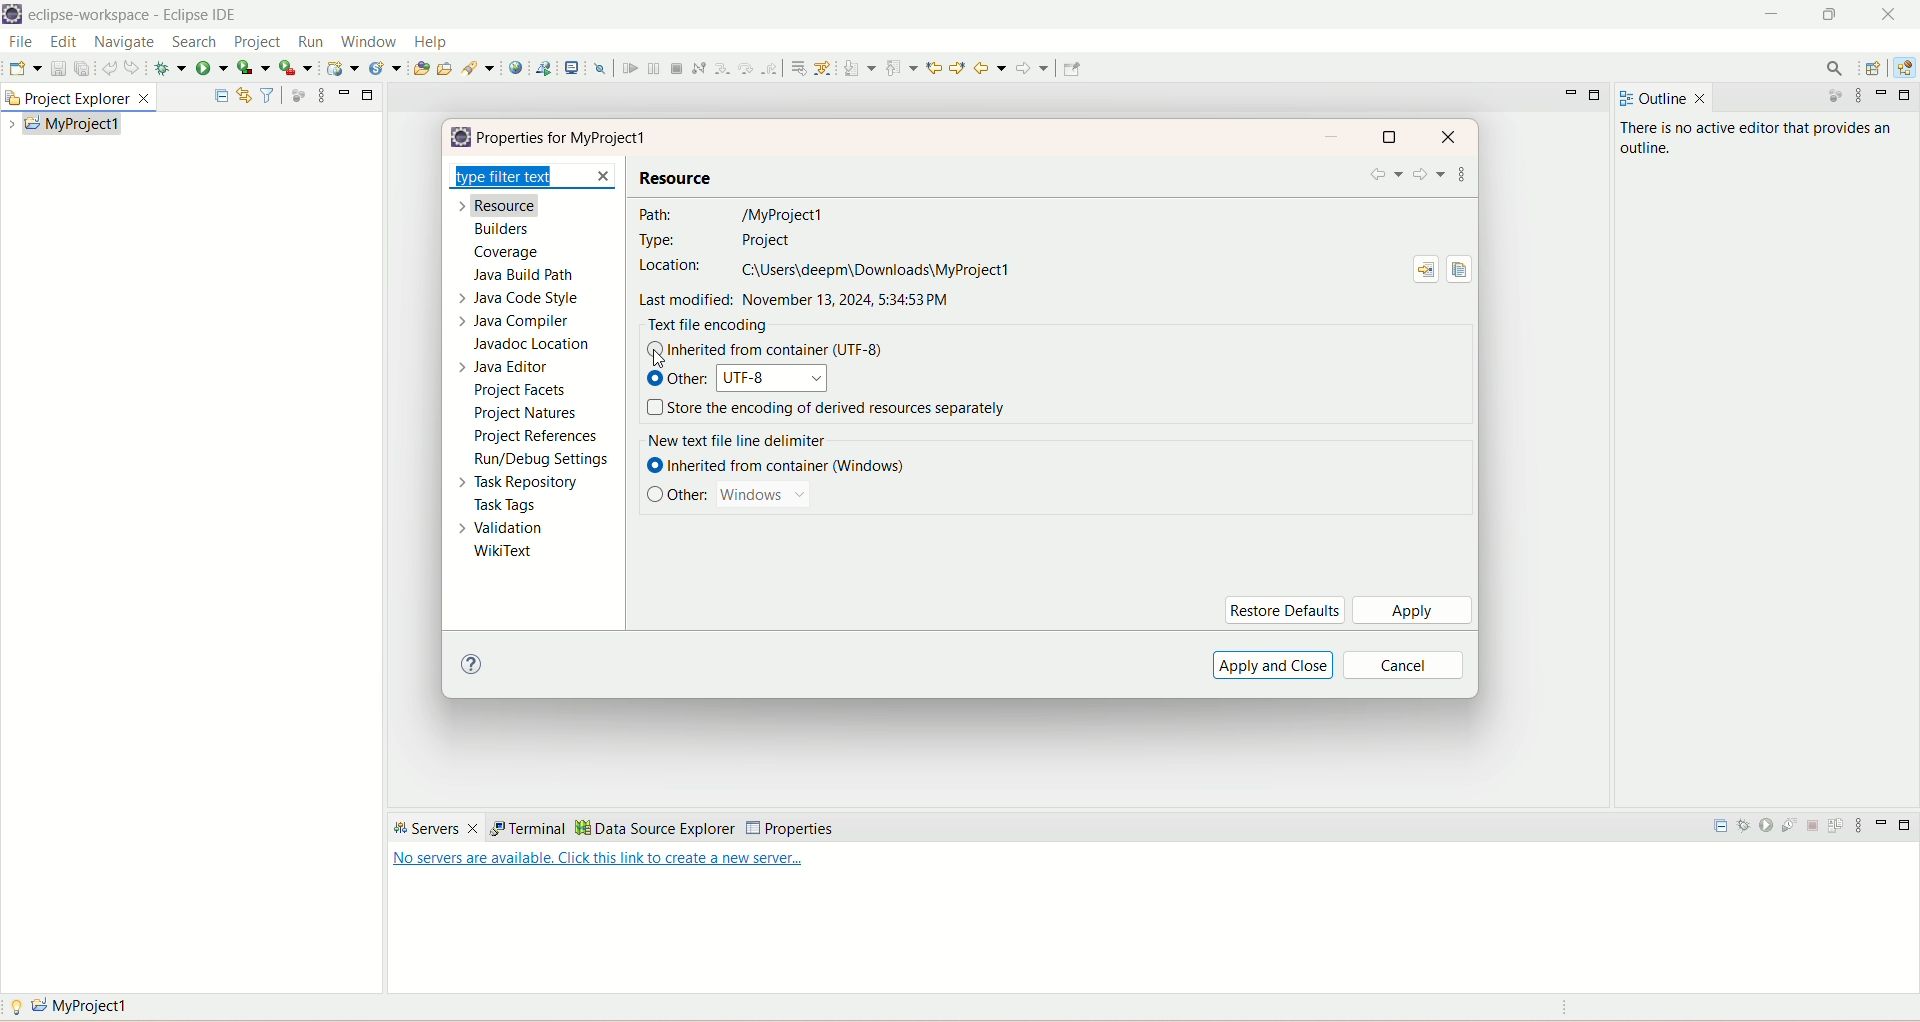 This screenshot has height=1022, width=1920. I want to click on UTF-8, so click(772, 380).